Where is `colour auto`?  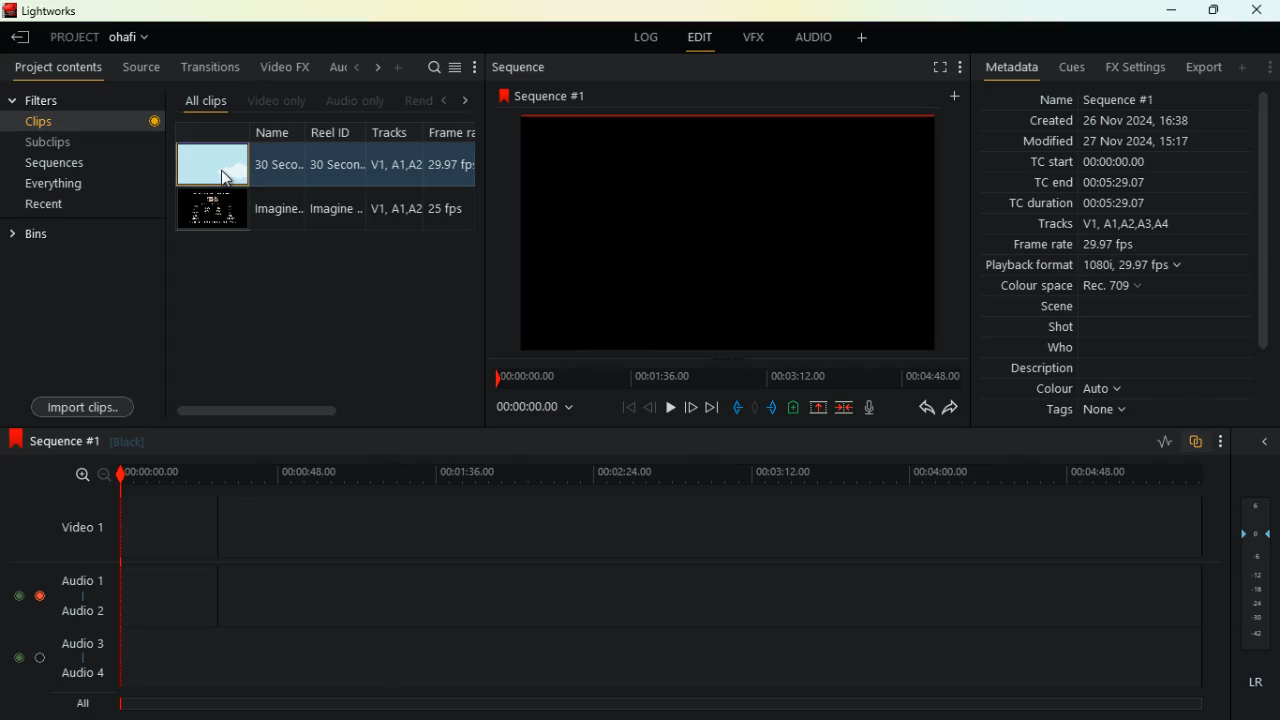
colour auto is located at coordinates (1082, 389).